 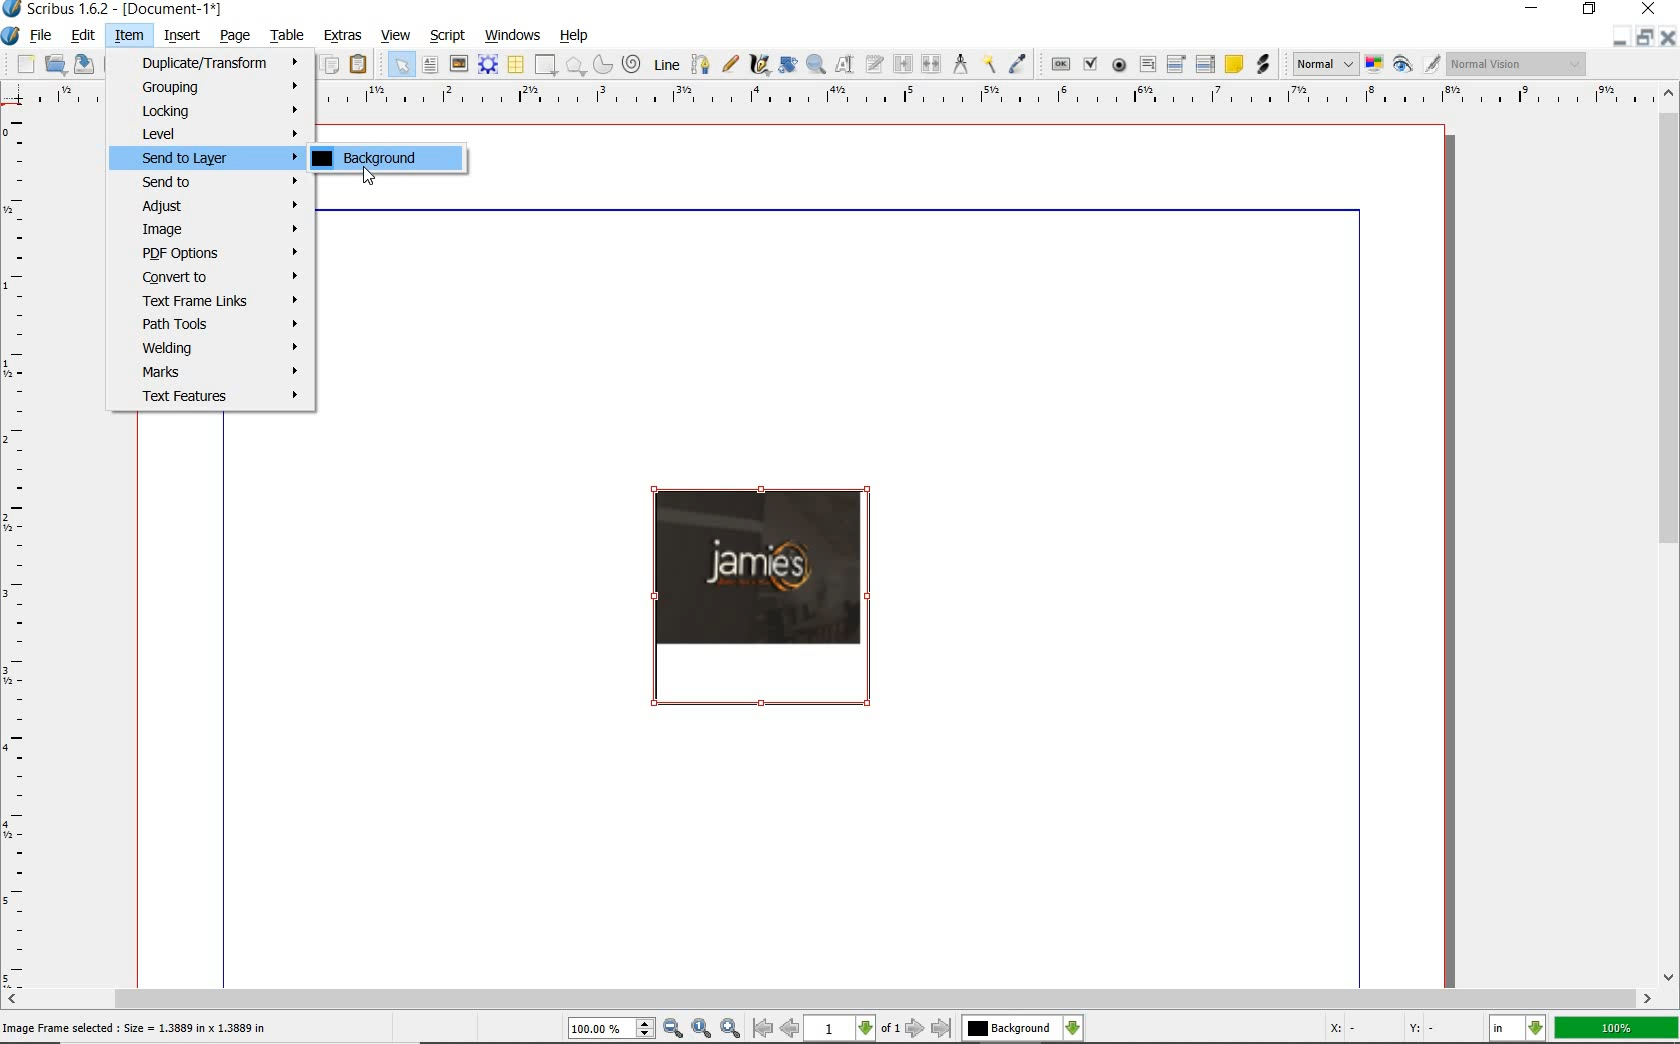 I want to click on Zoom 100.00%, so click(x=611, y=1029).